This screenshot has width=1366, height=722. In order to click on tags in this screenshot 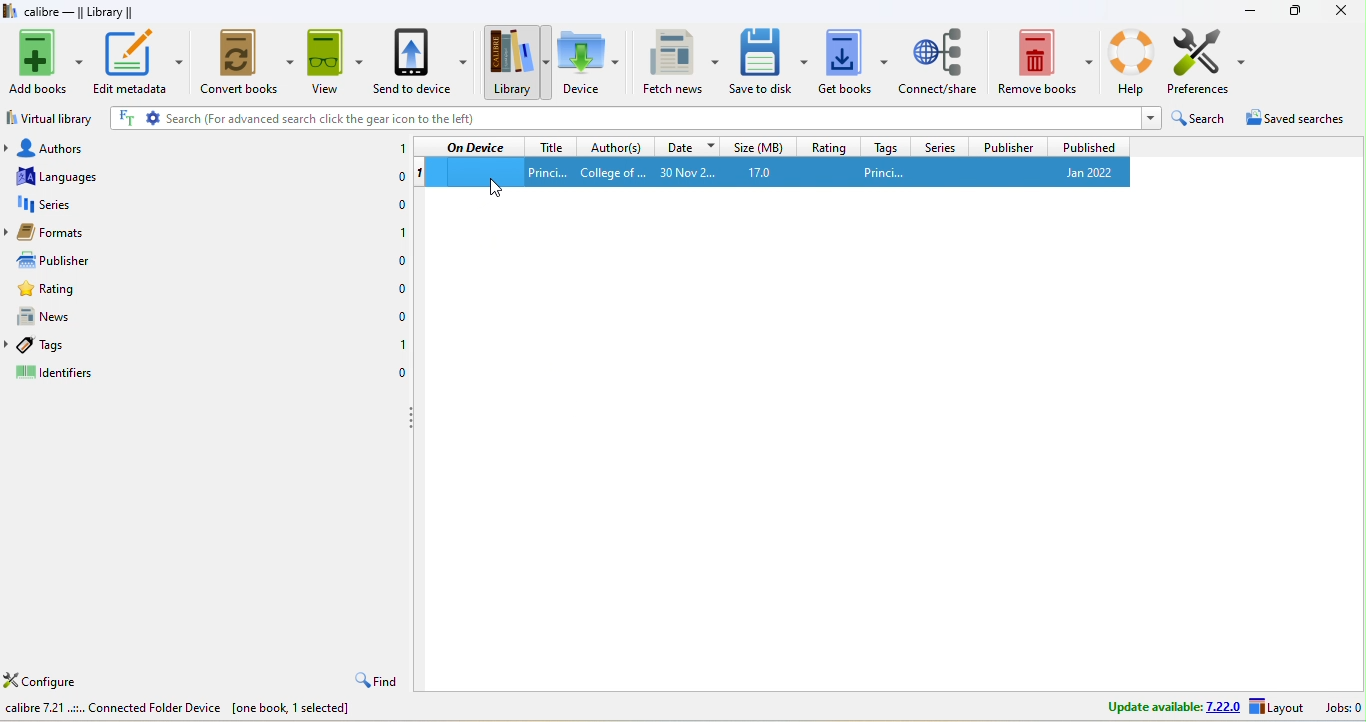, I will do `click(882, 146)`.